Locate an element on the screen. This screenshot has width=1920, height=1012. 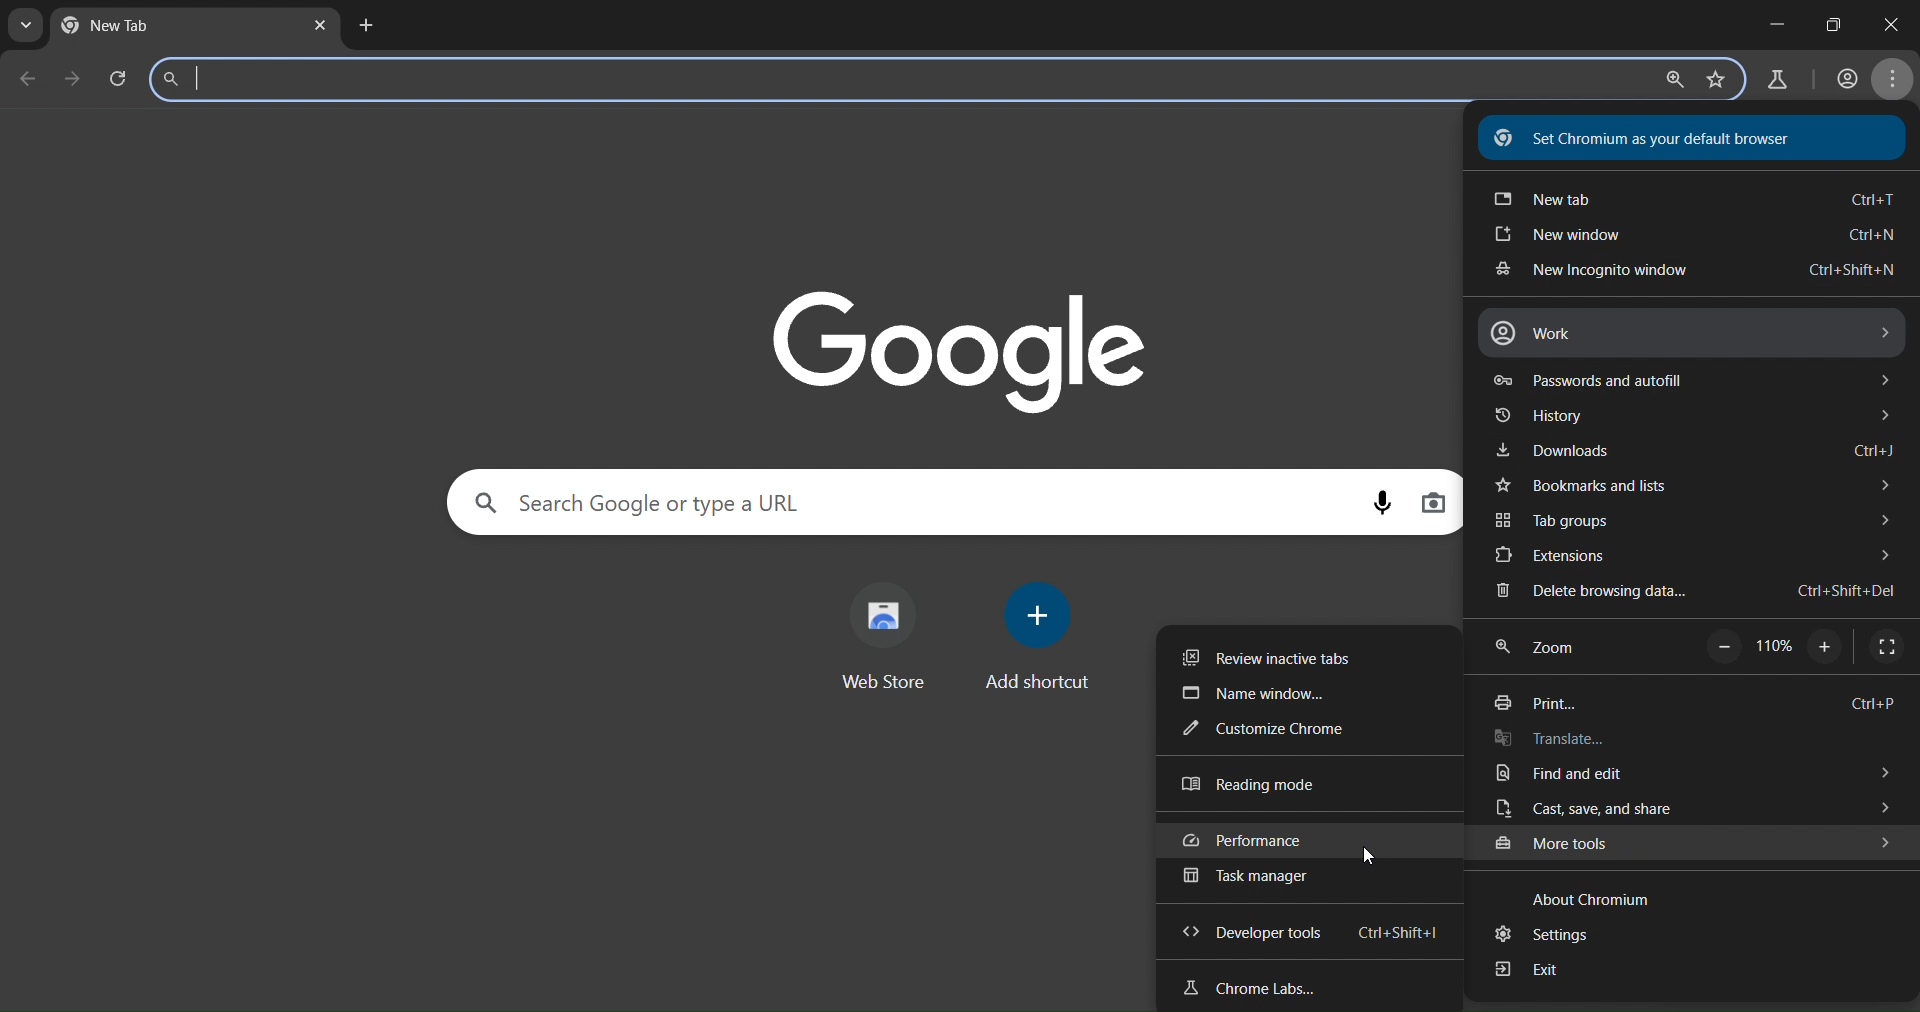
task manager is located at coordinates (1253, 880).